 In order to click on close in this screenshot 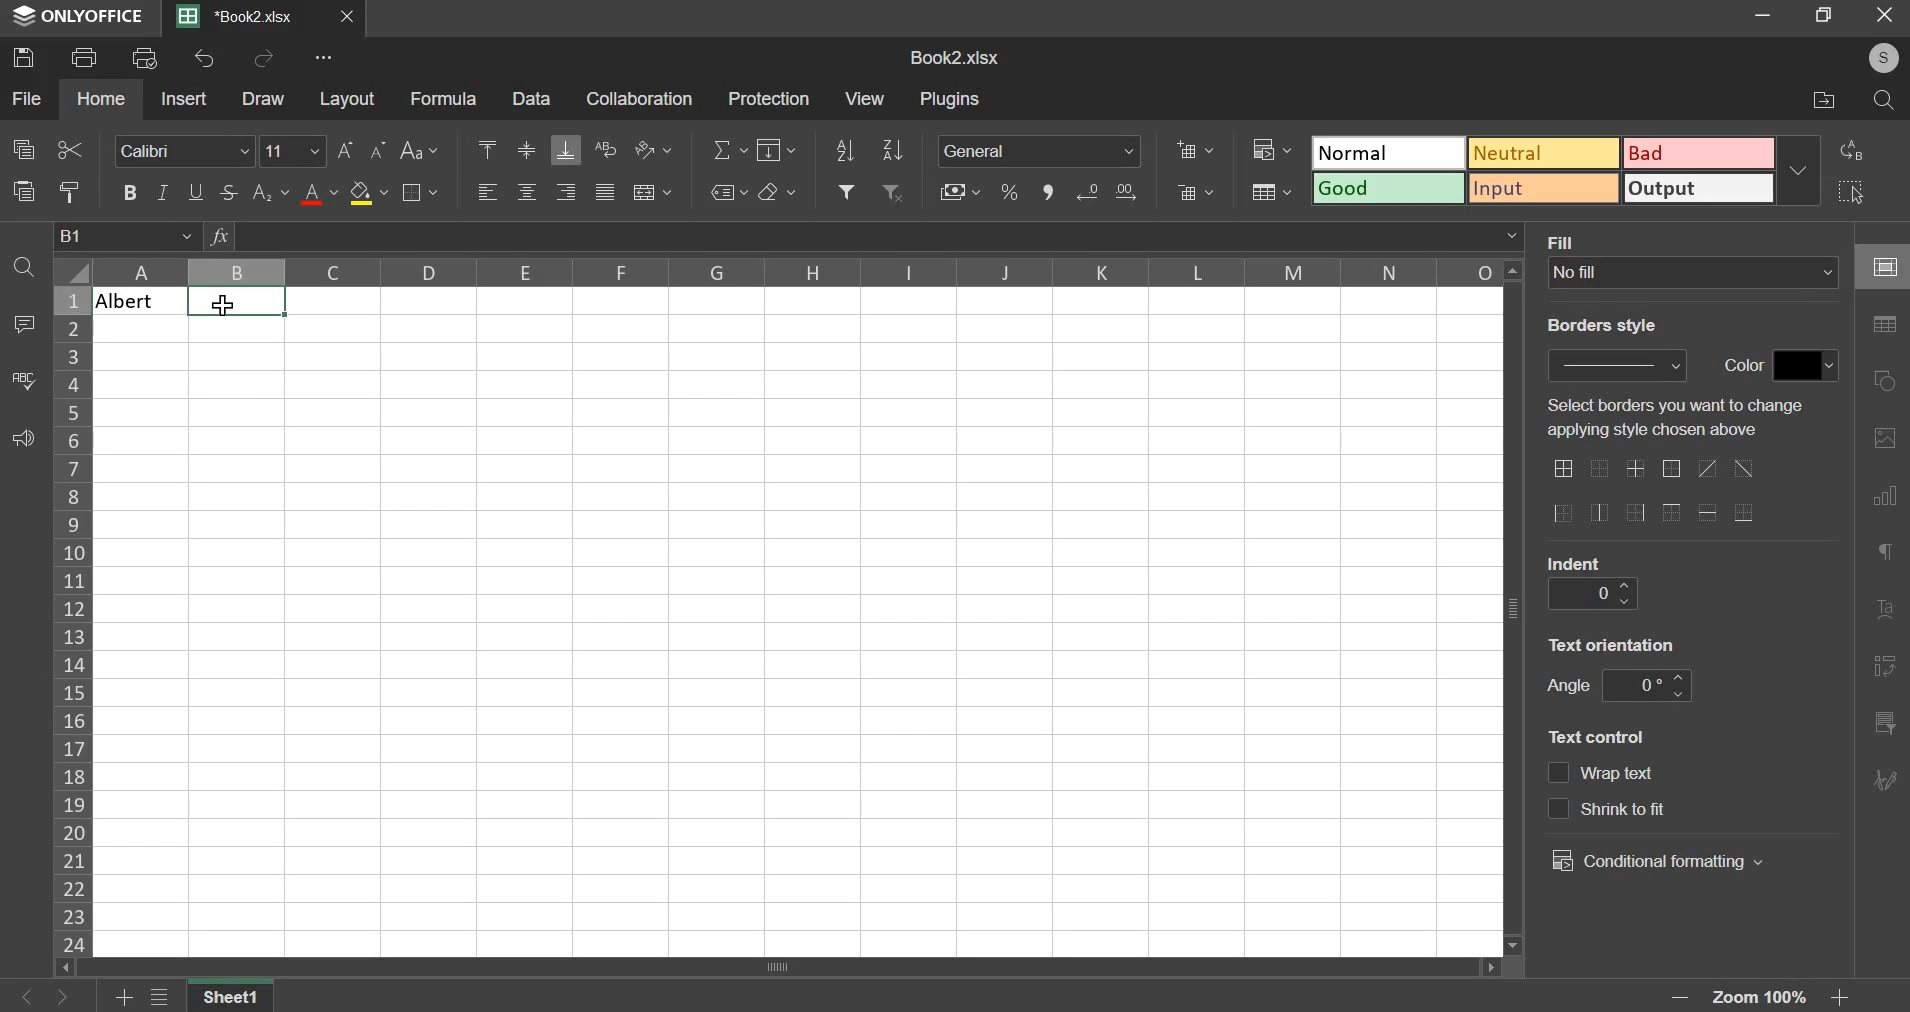, I will do `click(1883, 17)`.